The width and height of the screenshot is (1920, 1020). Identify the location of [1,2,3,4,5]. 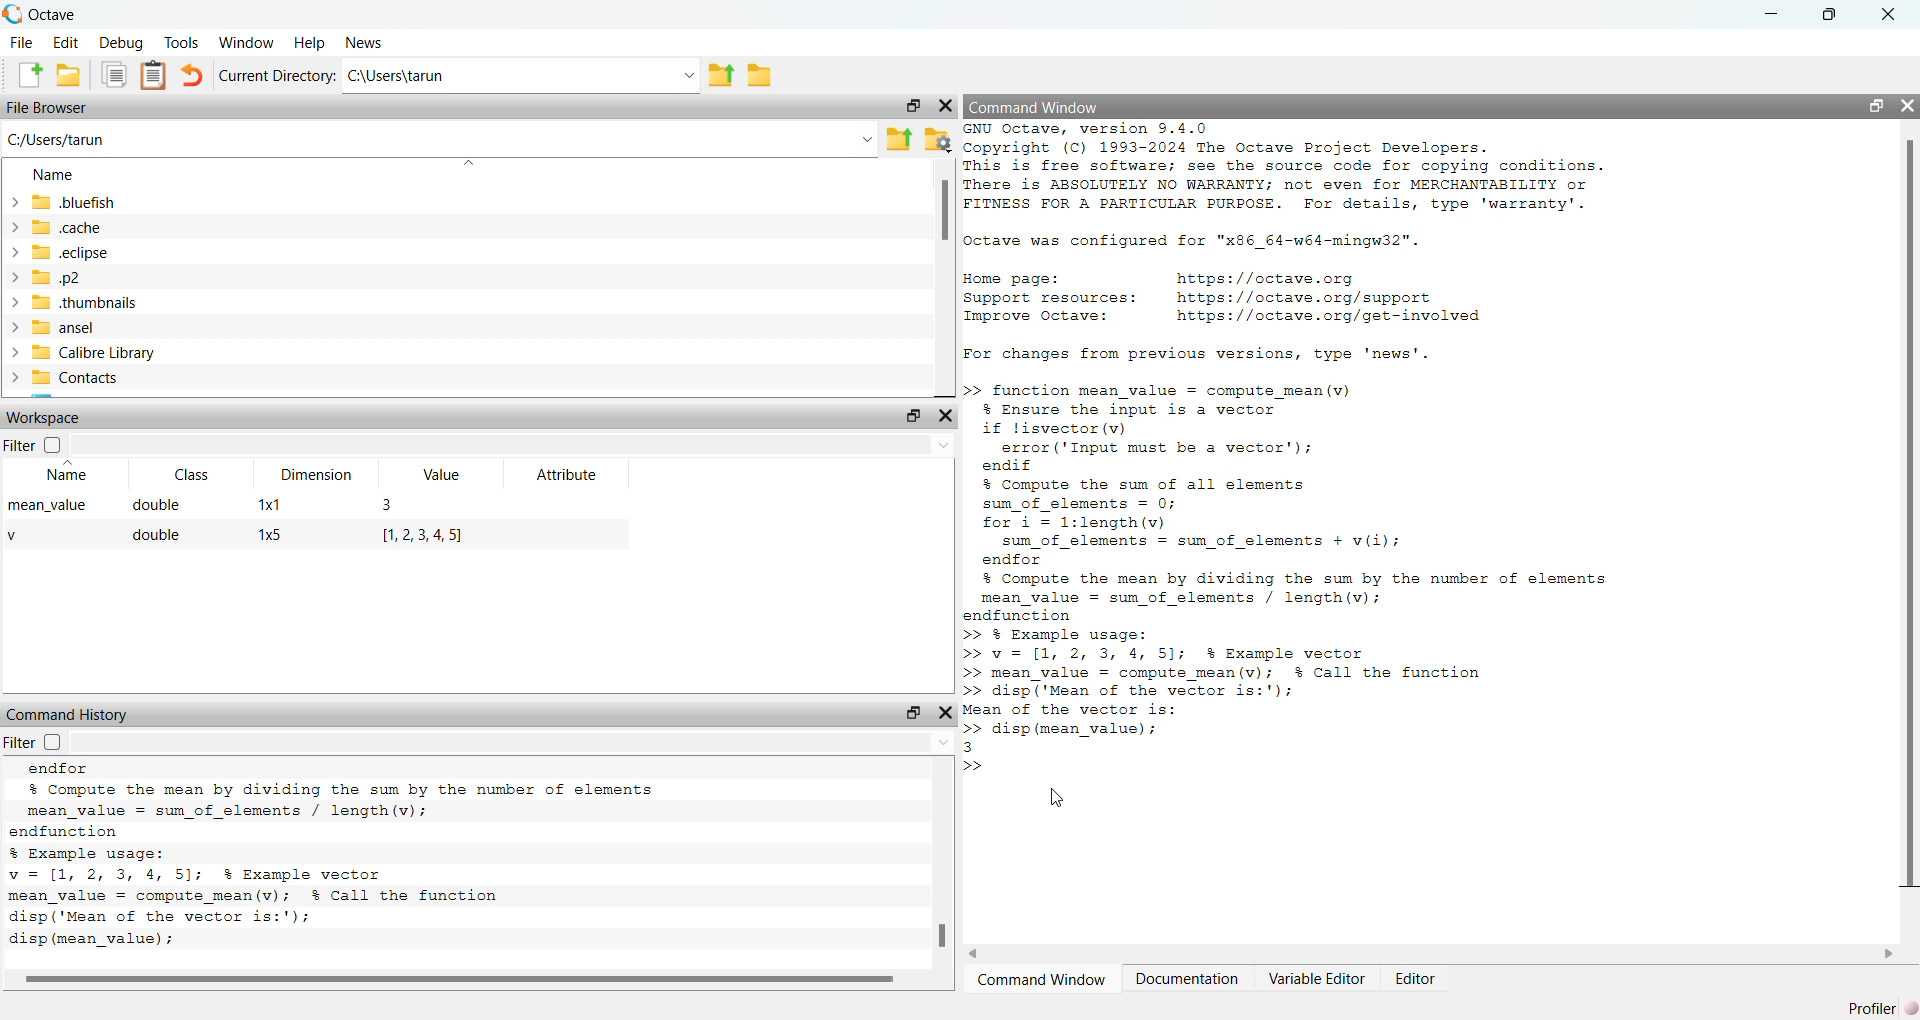
(425, 536).